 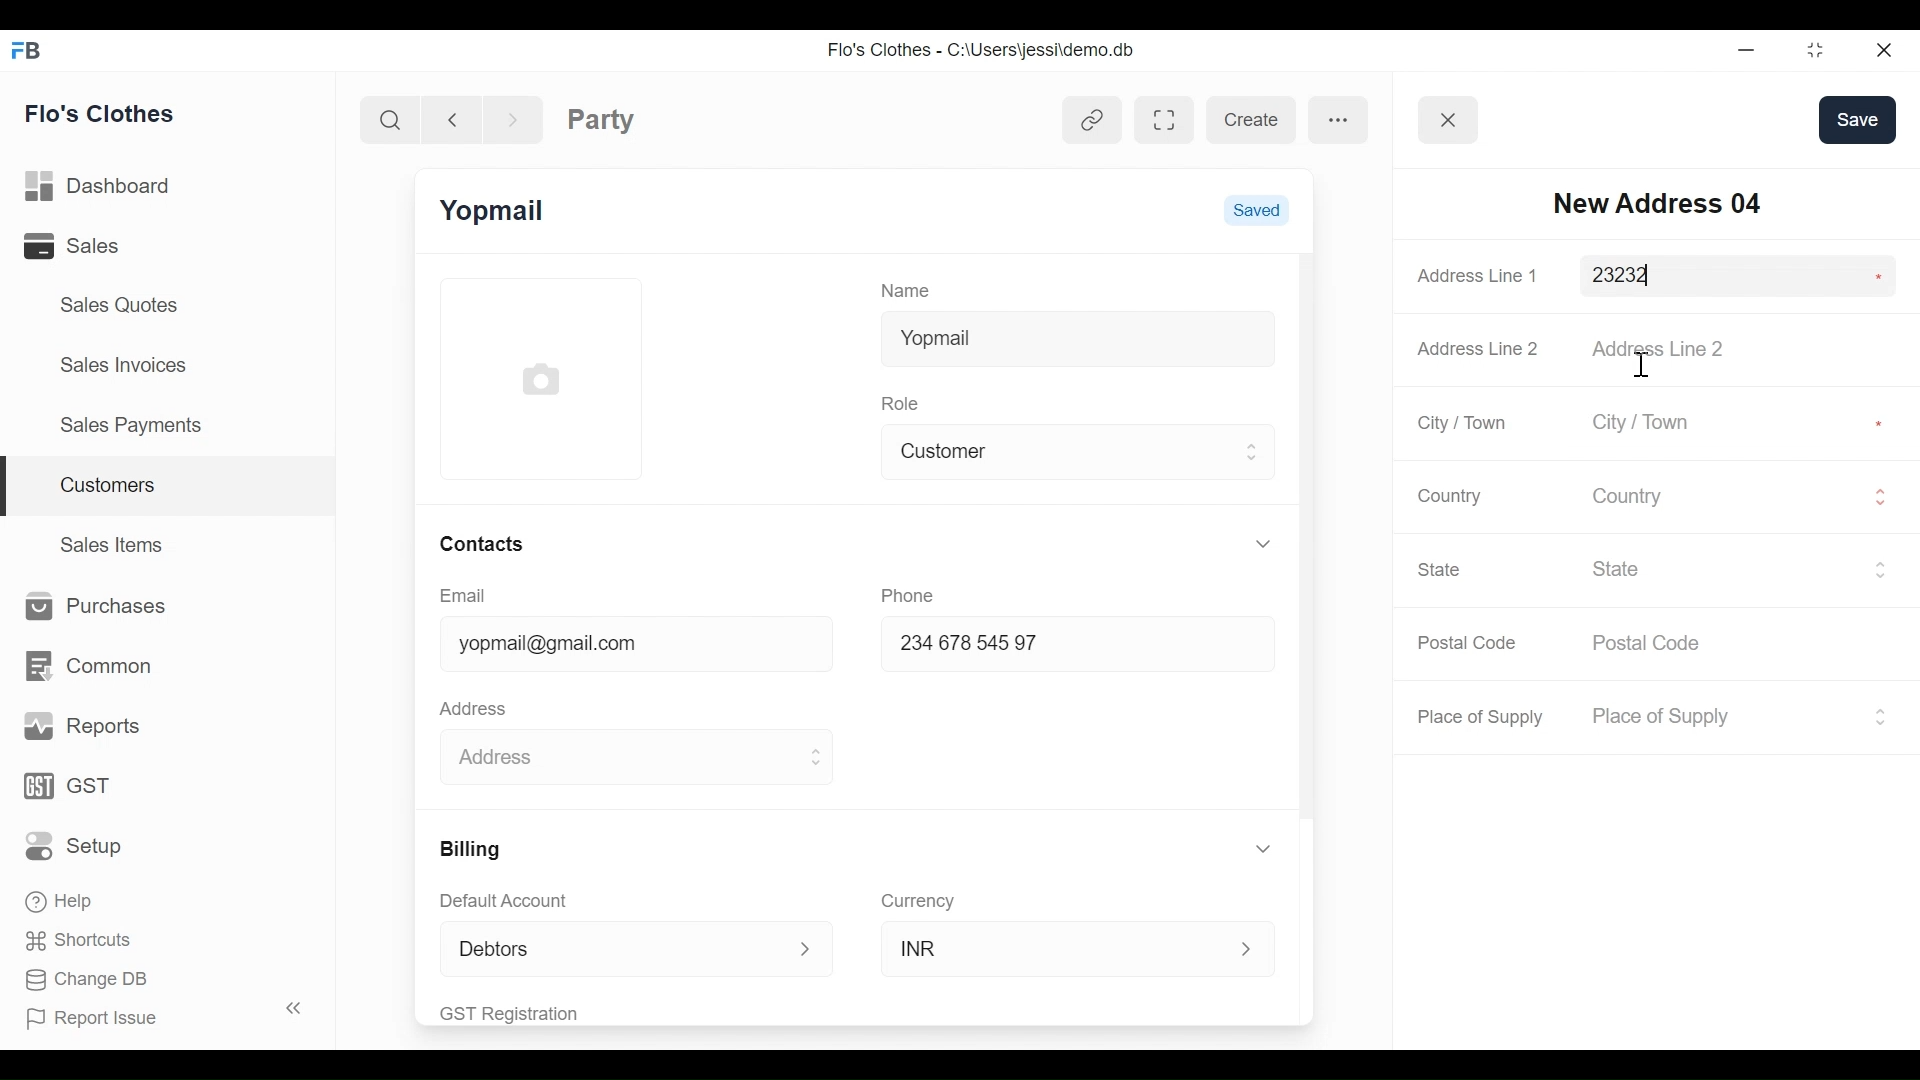 What do you see at coordinates (1881, 49) in the screenshot?
I see `Close` at bounding box center [1881, 49].